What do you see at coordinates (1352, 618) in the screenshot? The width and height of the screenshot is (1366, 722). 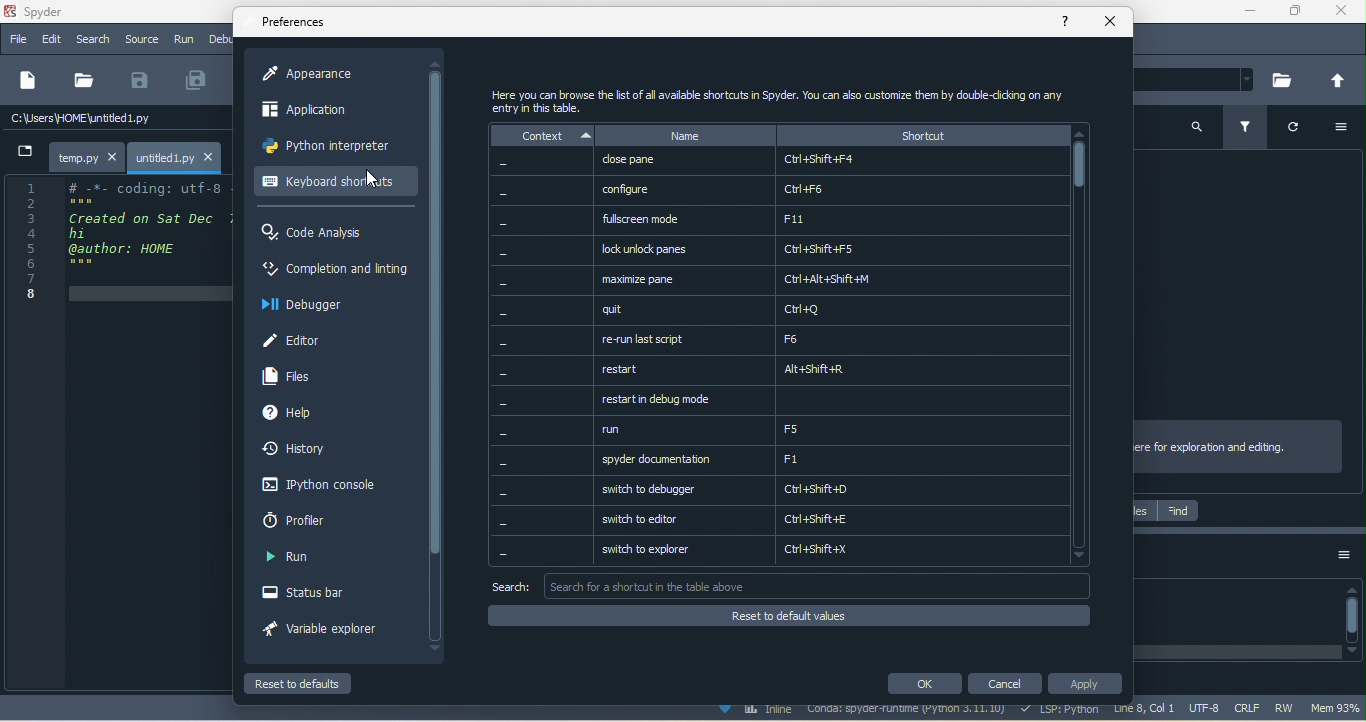 I see `vertical scroll bar` at bounding box center [1352, 618].